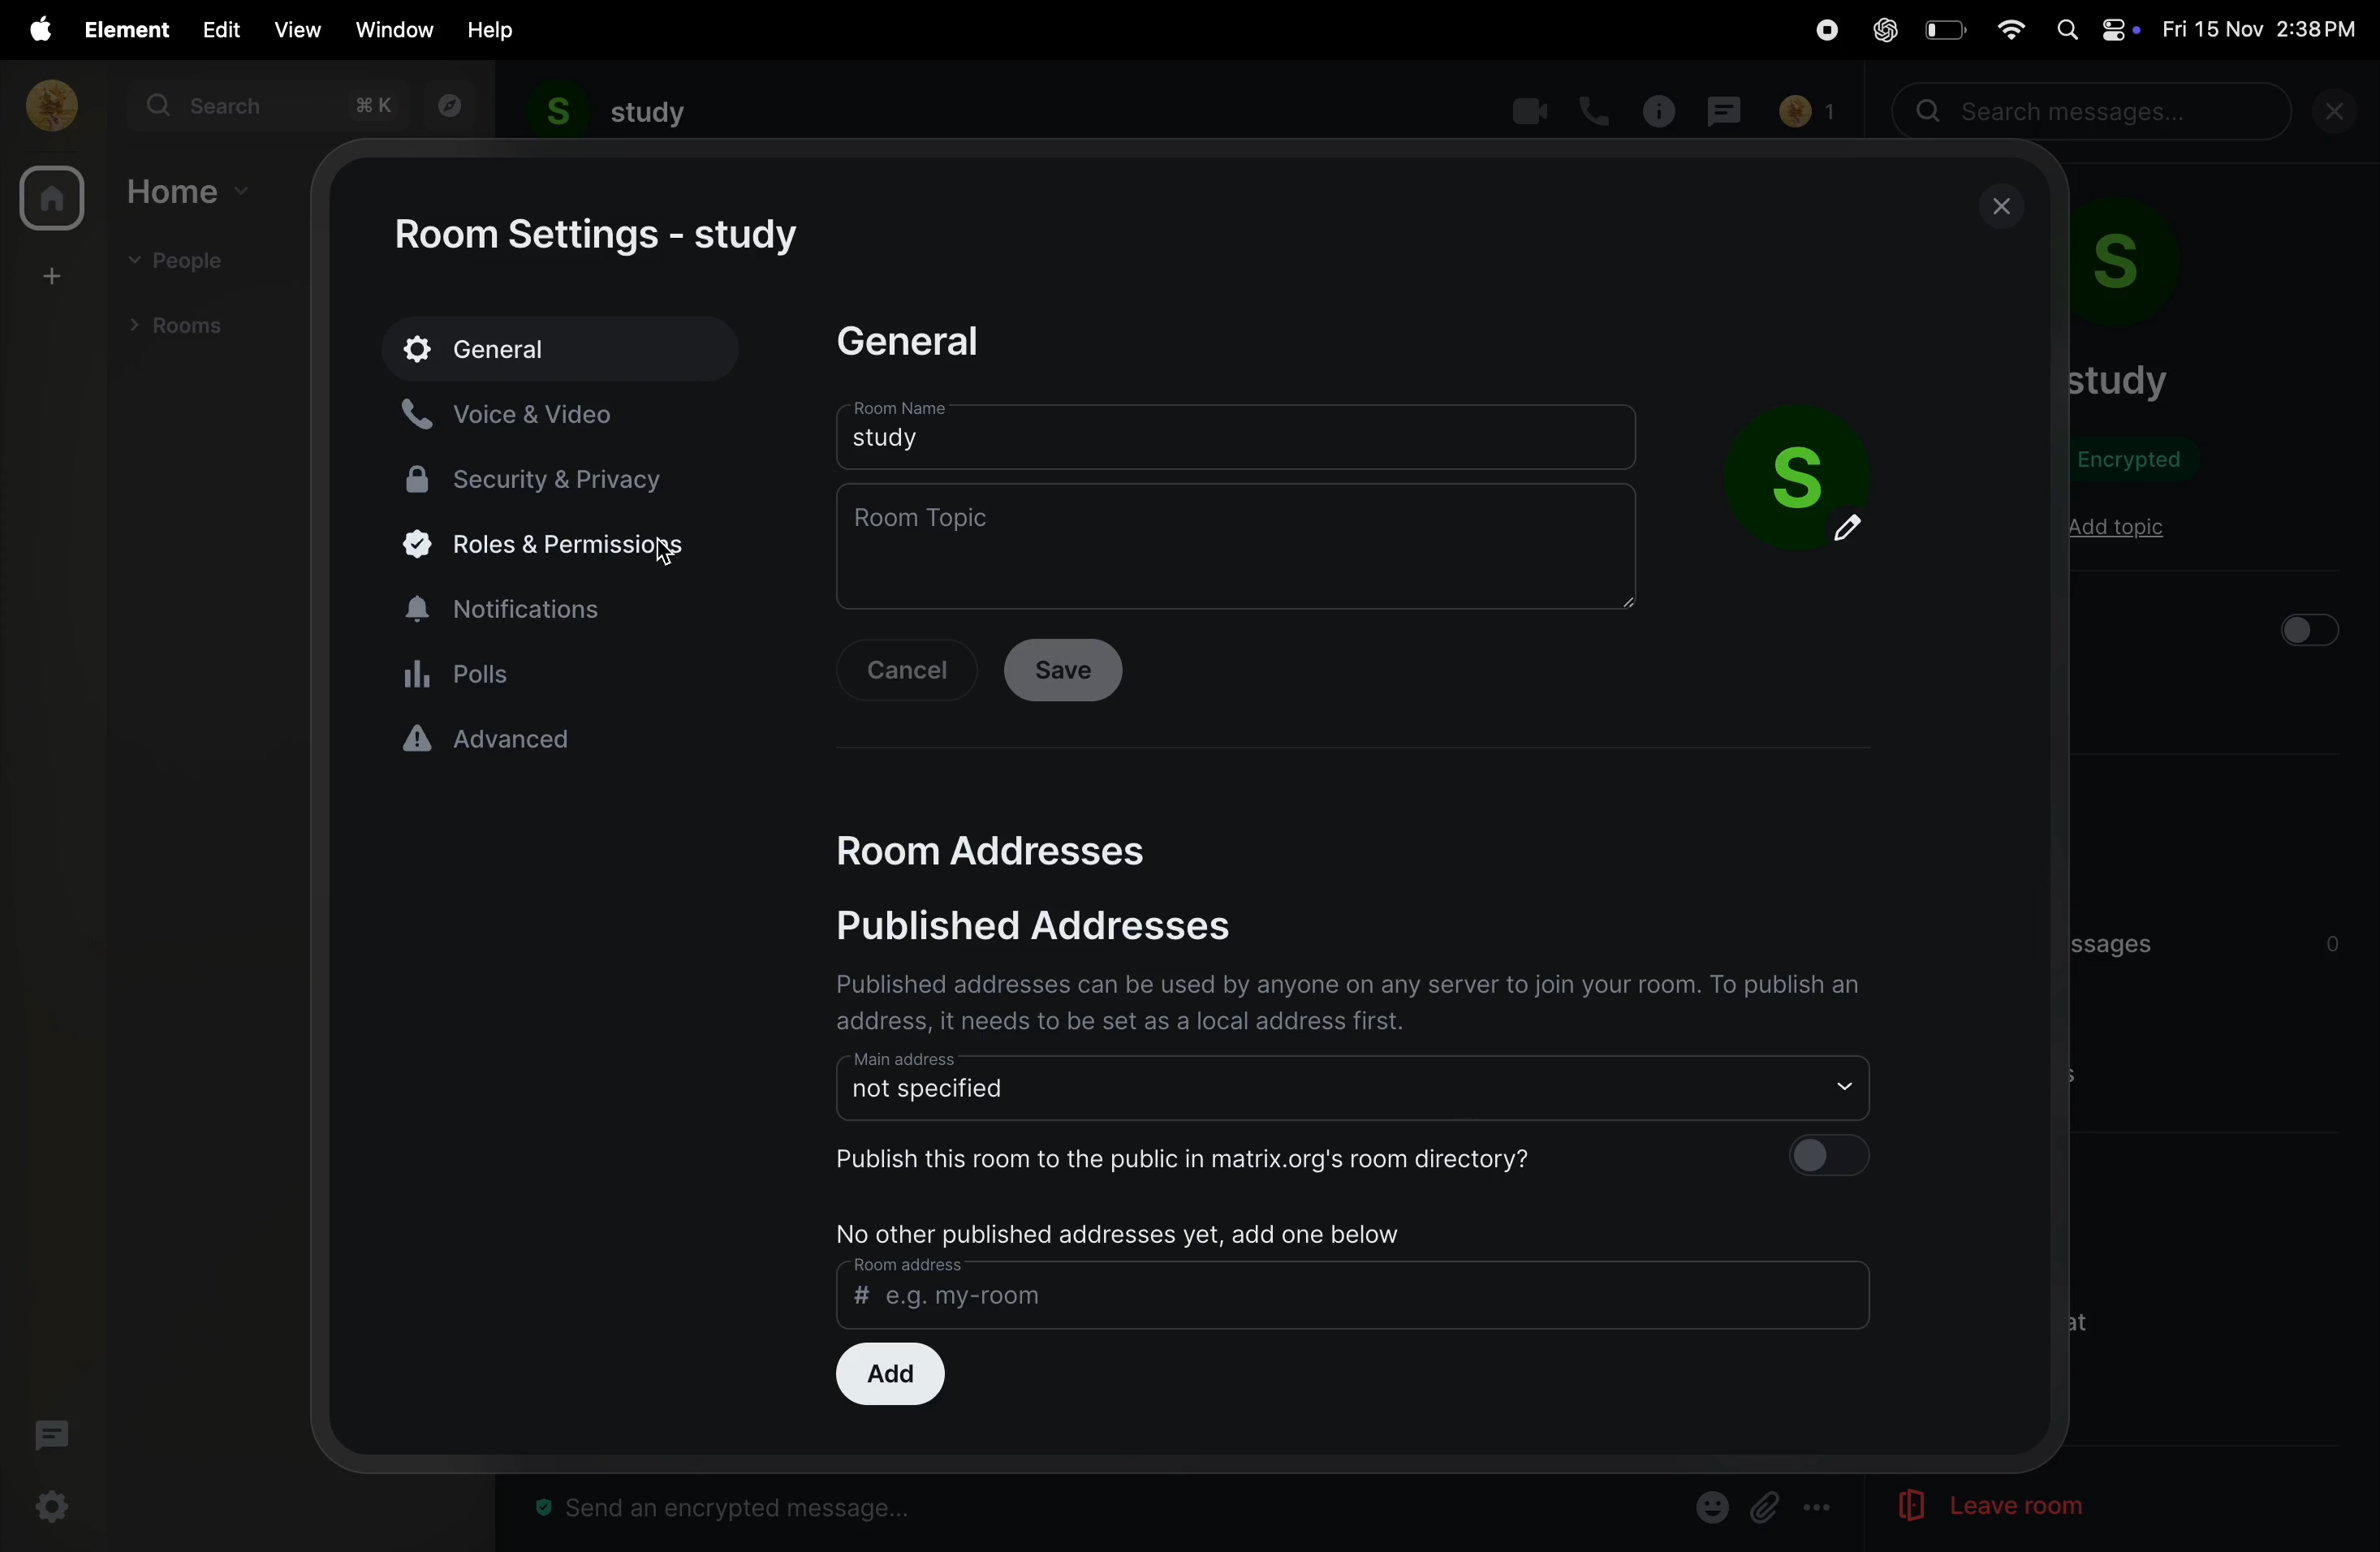 This screenshot has width=2380, height=1552. Describe the element at coordinates (1360, 1084) in the screenshot. I see `not specified` at that location.